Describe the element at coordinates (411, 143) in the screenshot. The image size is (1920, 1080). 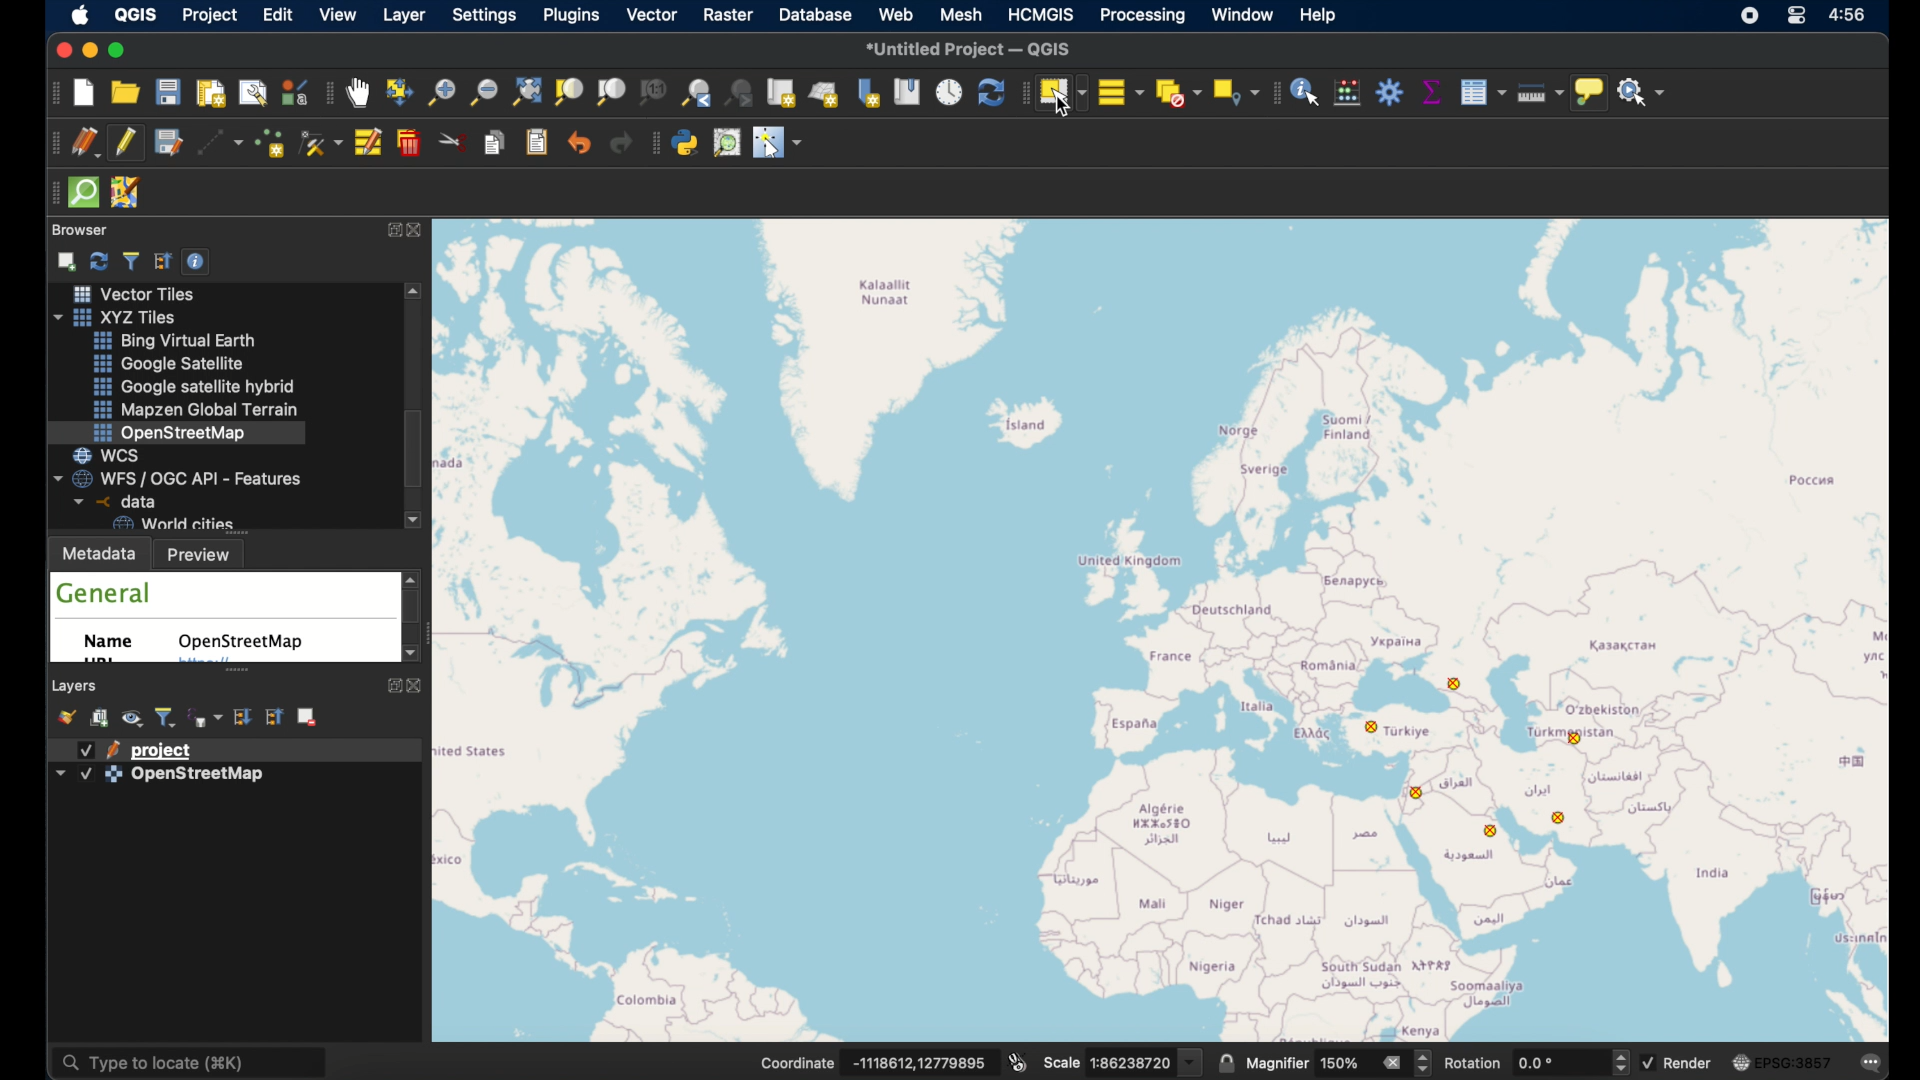
I see `delete selected` at that location.